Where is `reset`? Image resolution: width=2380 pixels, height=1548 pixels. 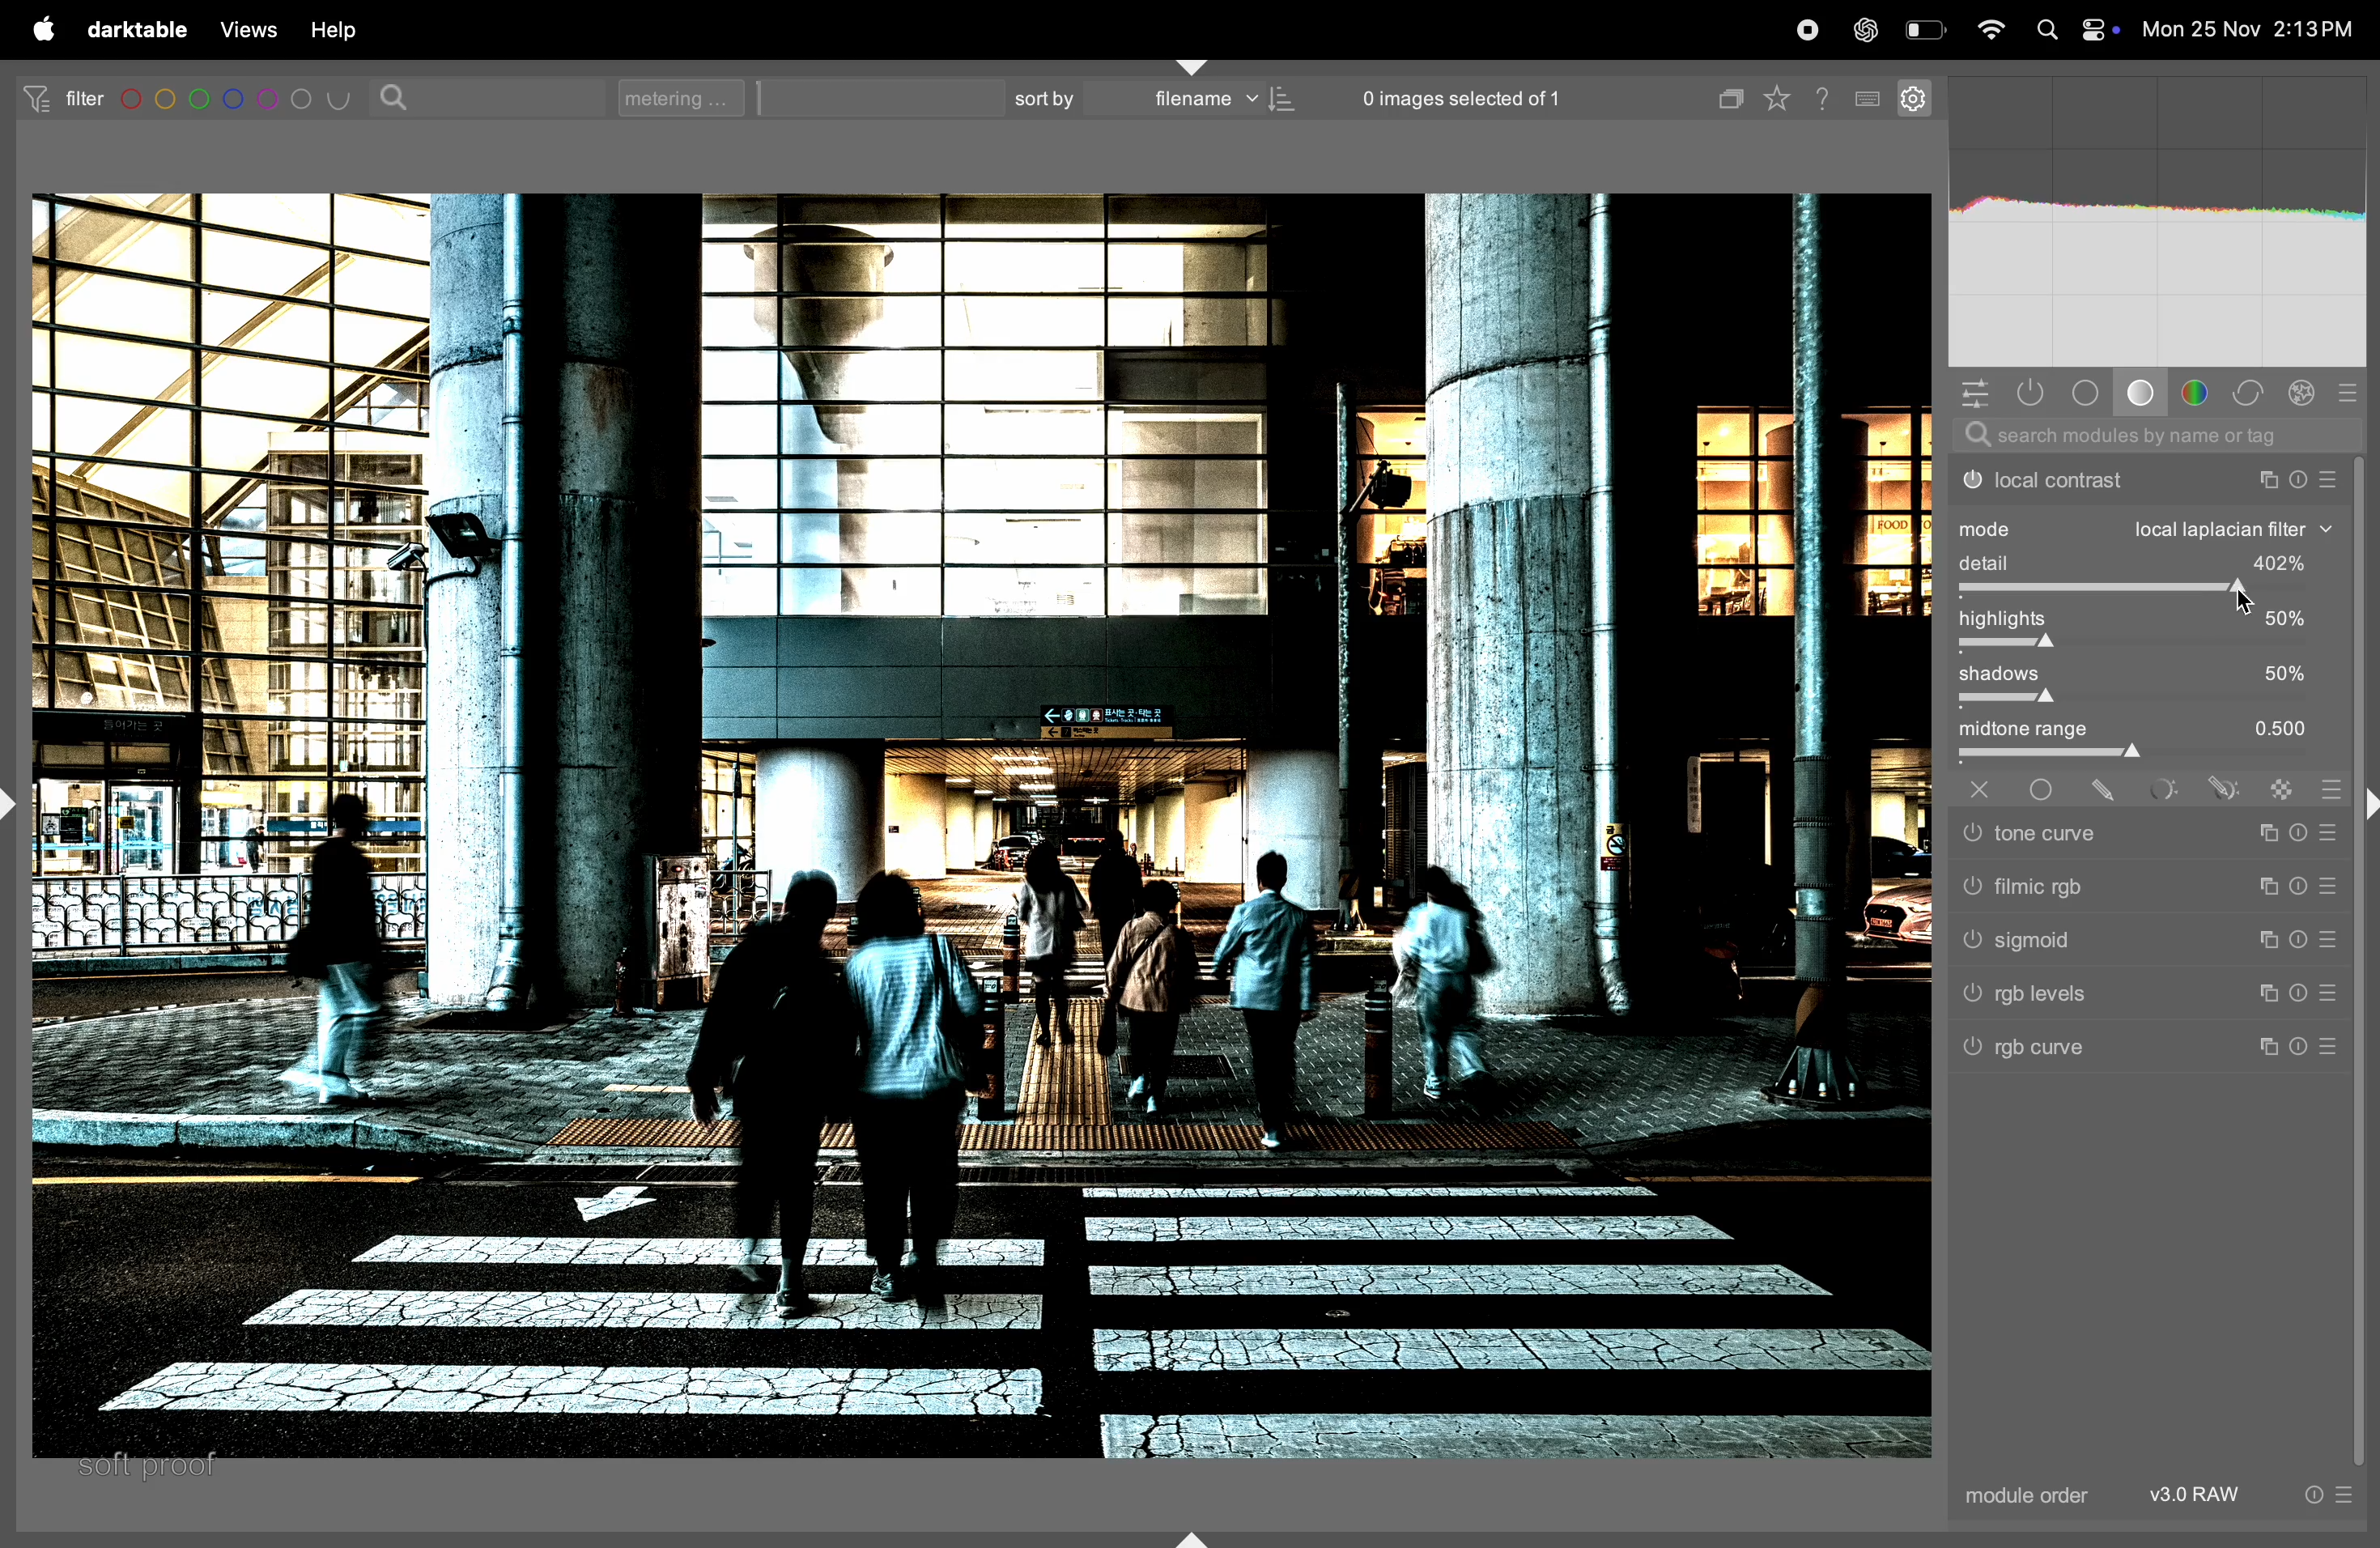
reset is located at coordinates (2311, 1494).